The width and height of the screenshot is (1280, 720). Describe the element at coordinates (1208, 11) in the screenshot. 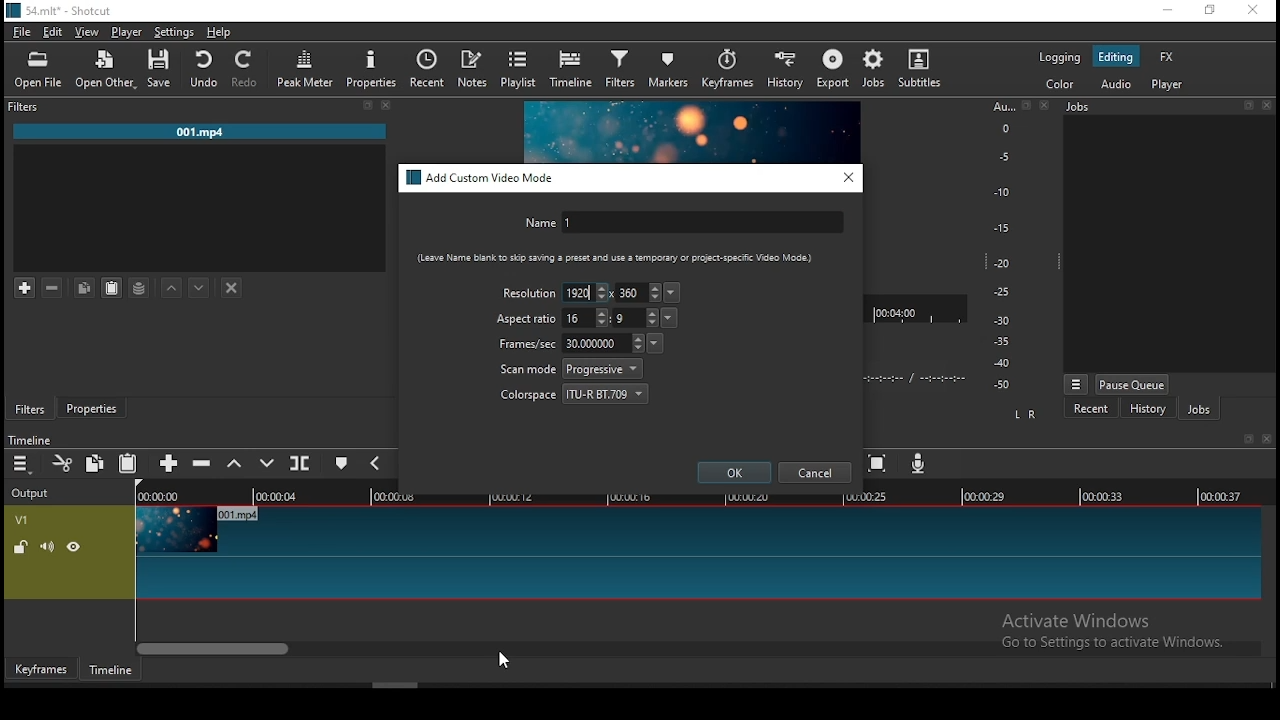

I see `restore` at that location.